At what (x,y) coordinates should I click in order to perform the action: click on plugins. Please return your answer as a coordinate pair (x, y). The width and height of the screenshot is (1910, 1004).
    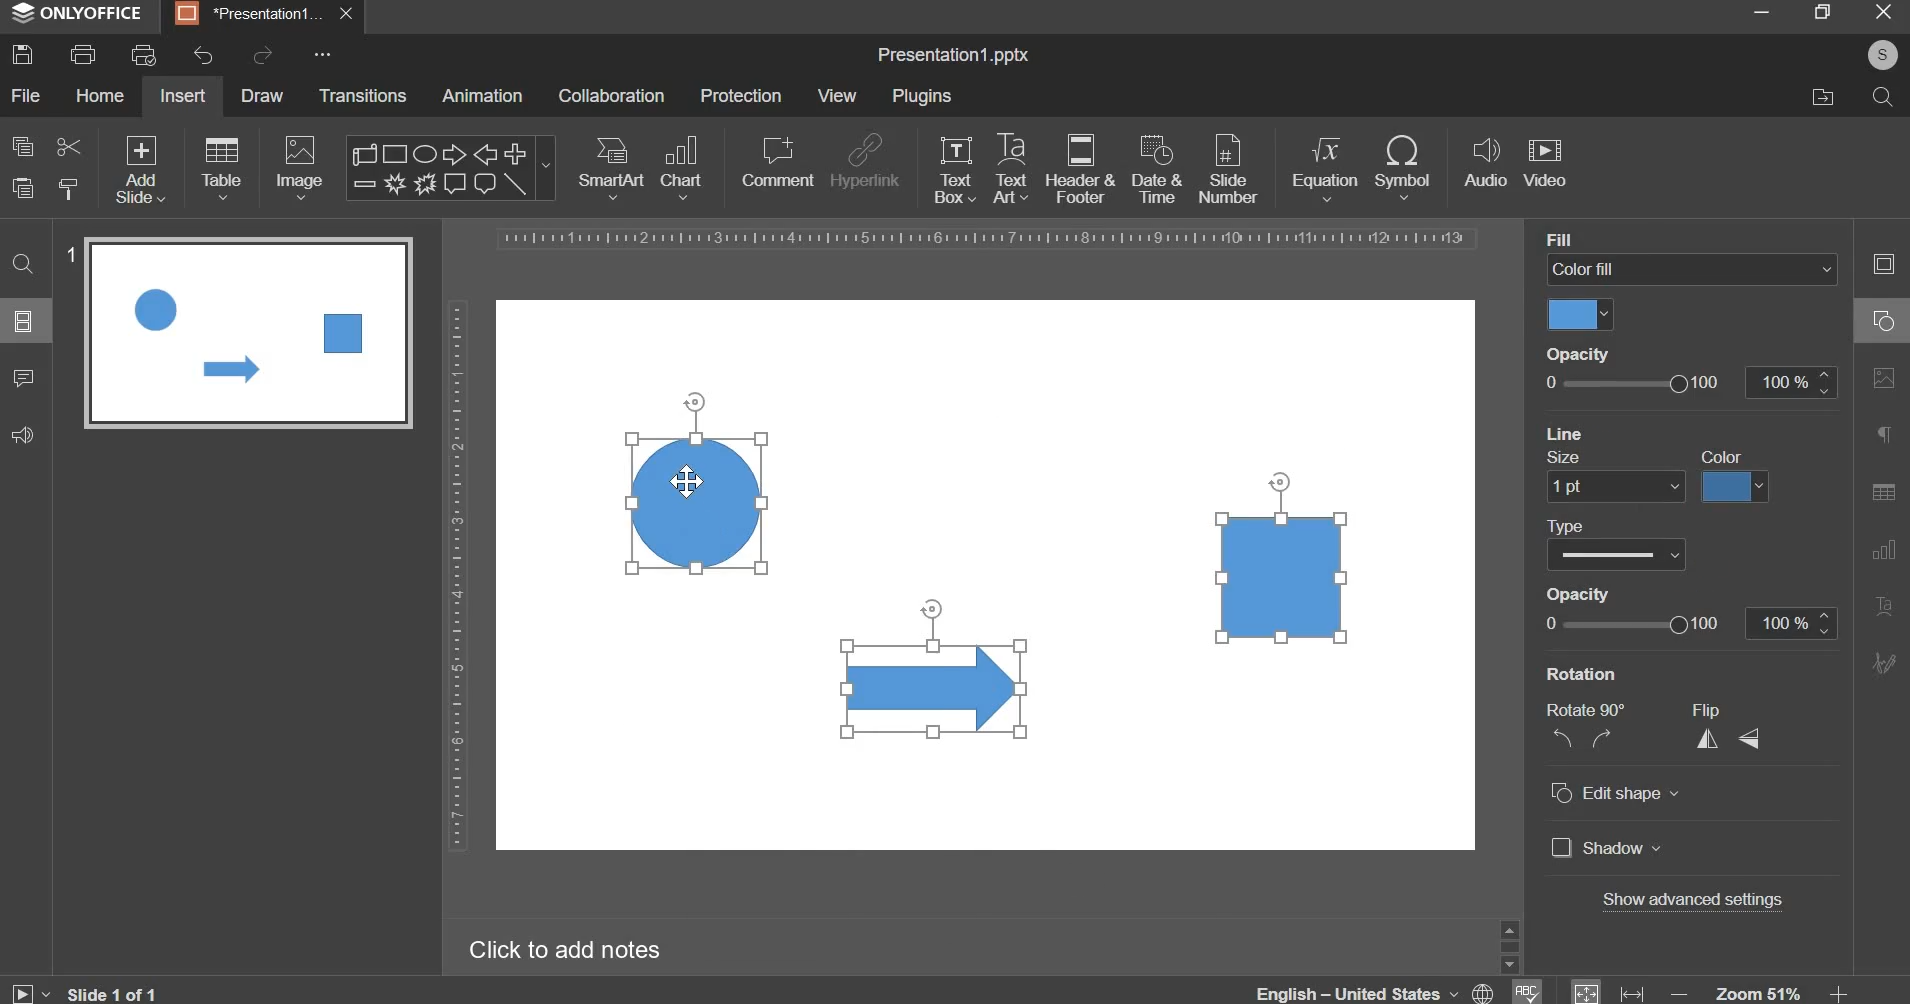
    Looking at the image, I should click on (921, 96).